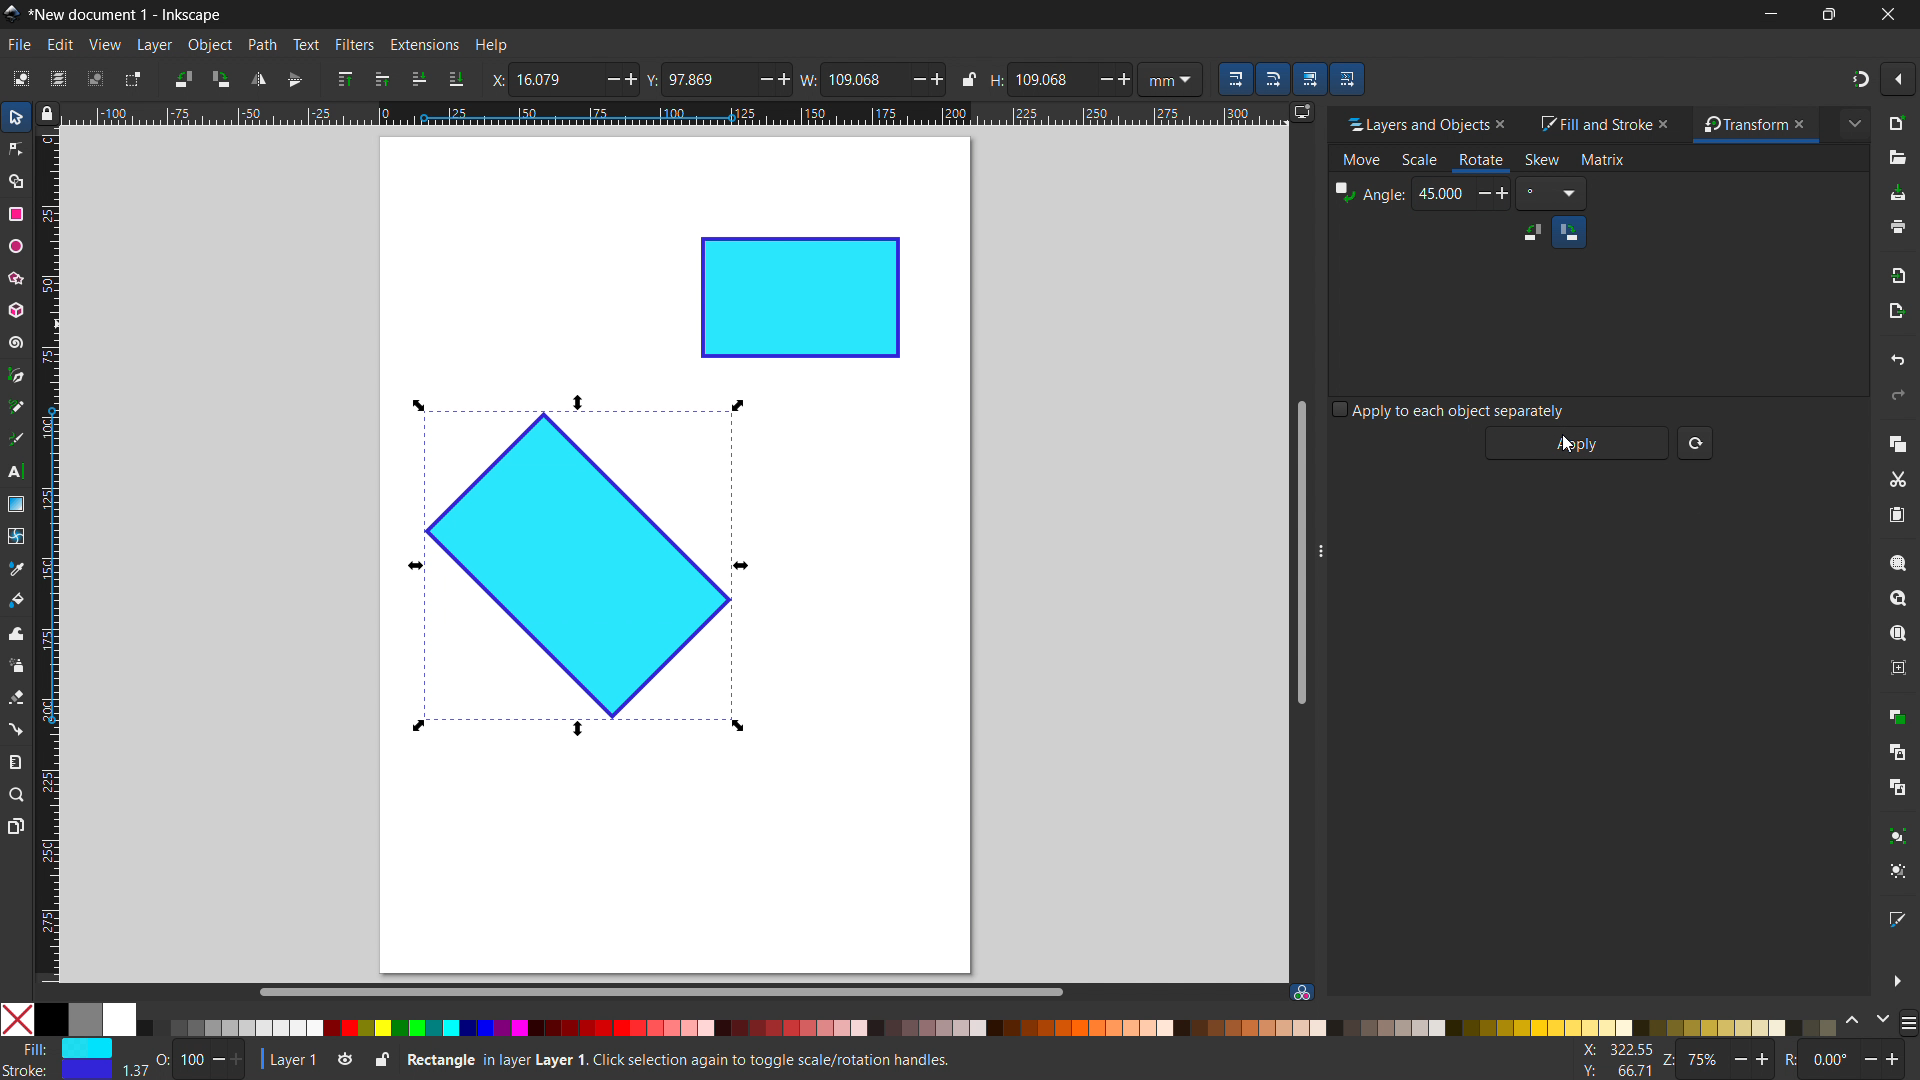  Describe the element at coordinates (58, 1071) in the screenshot. I see `Stroke` at that location.